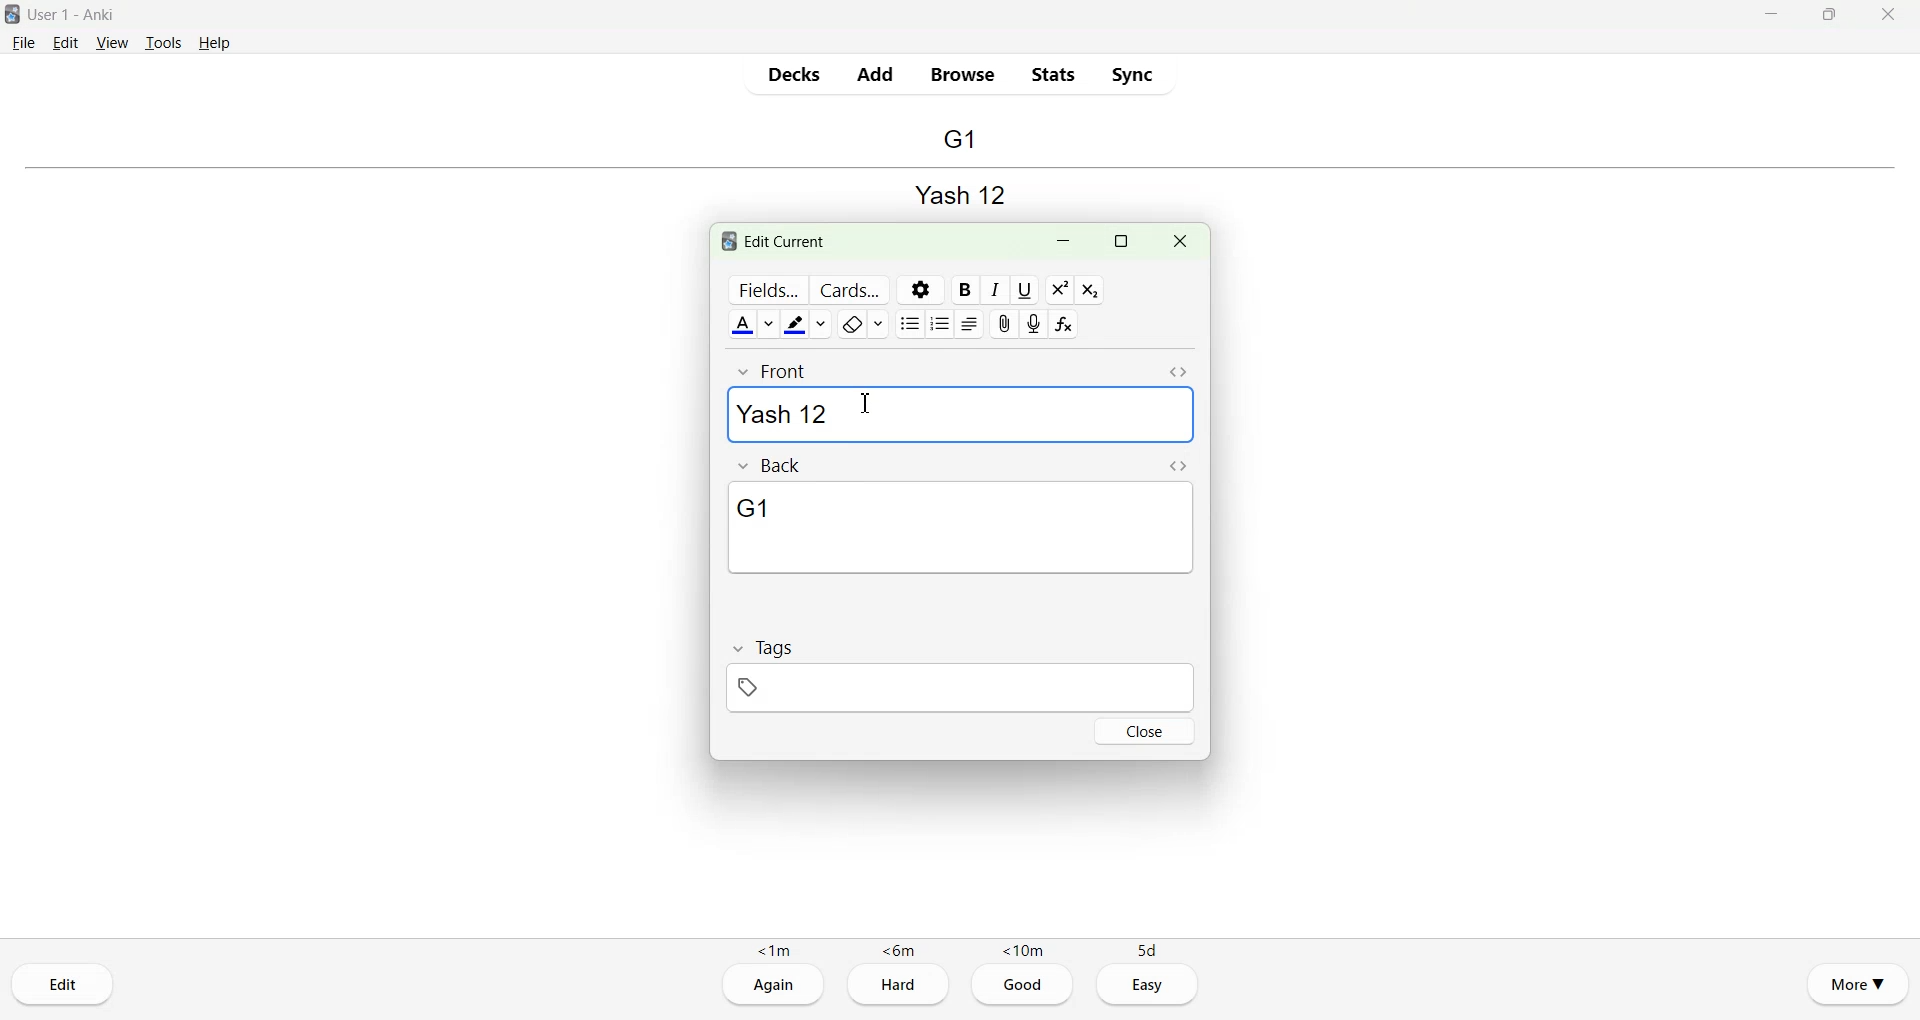 This screenshot has height=1020, width=1920. Describe the element at coordinates (882, 324) in the screenshot. I see `Select formatting to remove` at that location.